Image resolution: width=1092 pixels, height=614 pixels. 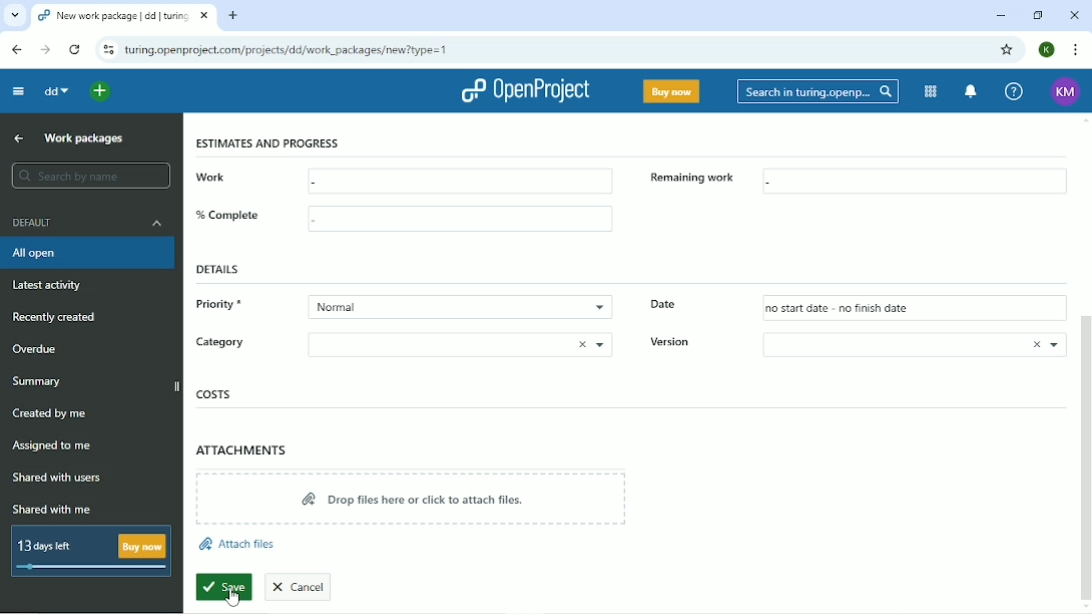 What do you see at coordinates (448, 304) in the screenshot?
I see `Normal` at bounding box center [448, 304].